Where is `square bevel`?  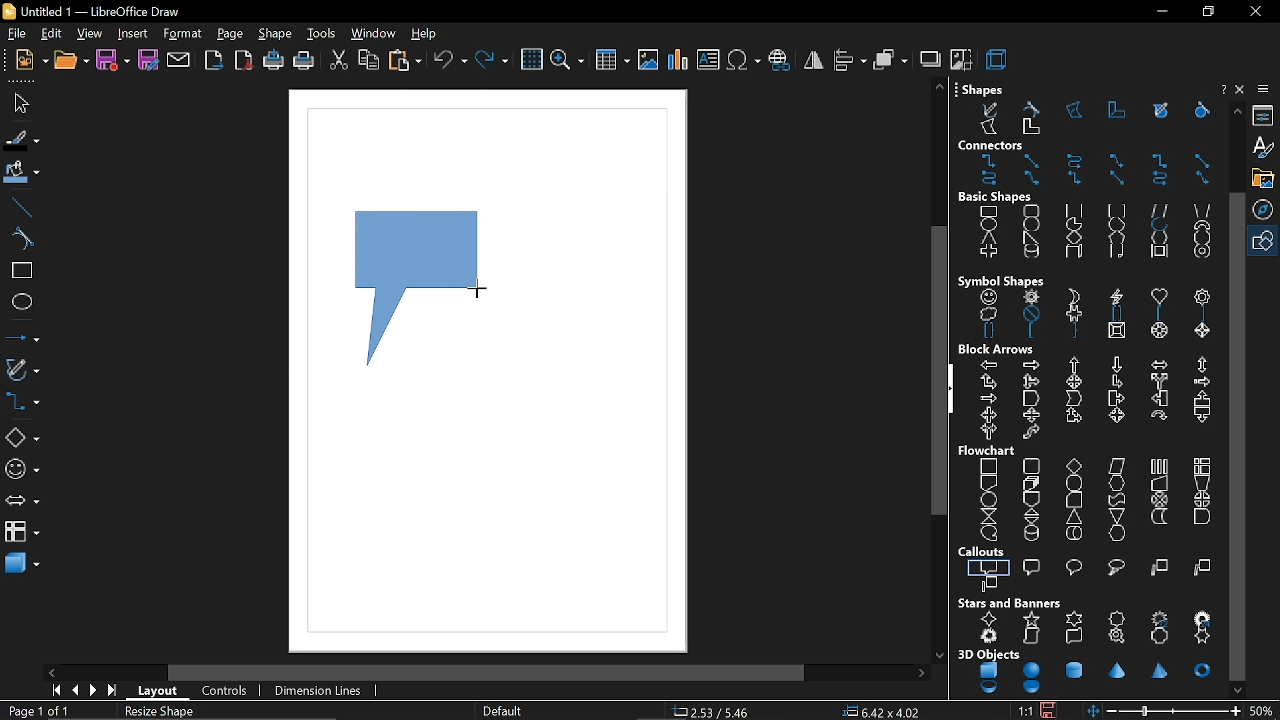 square bevel is located at coordinates (1117, 333).